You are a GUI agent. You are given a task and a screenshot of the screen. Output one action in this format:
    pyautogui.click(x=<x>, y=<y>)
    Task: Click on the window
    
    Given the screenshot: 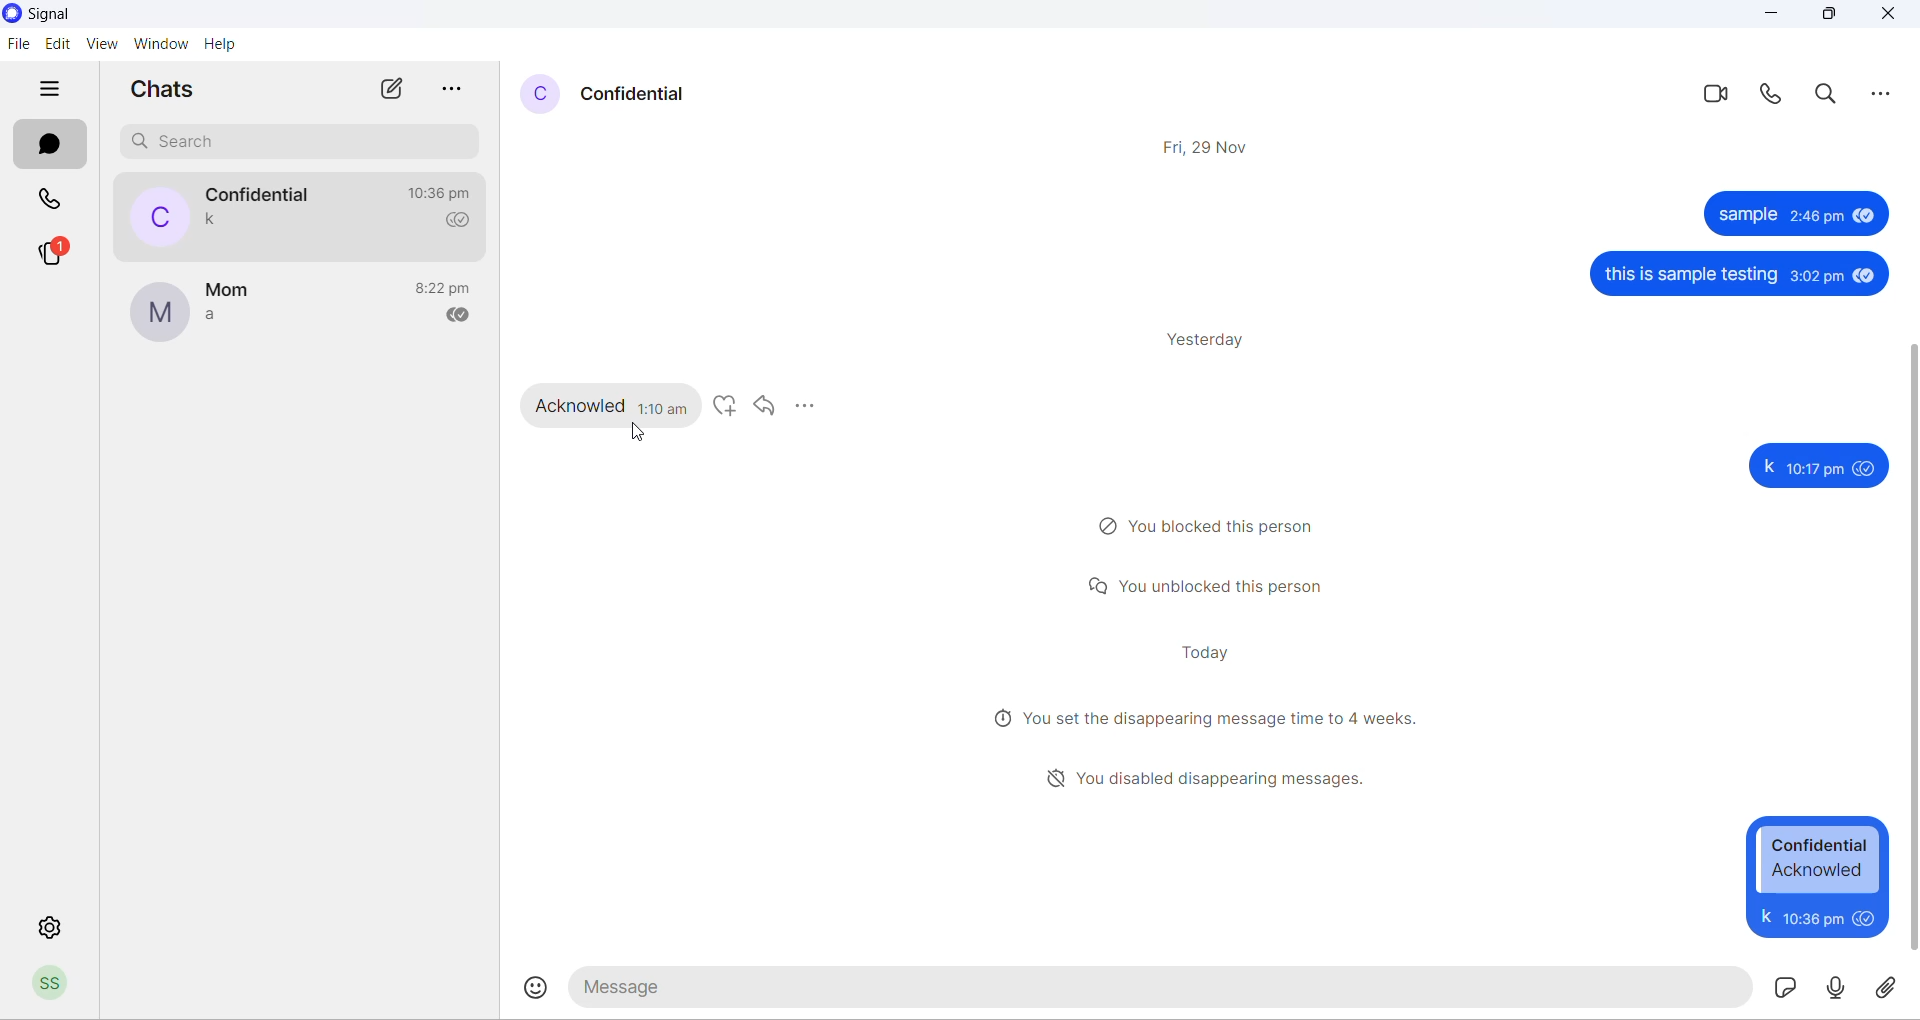 What is the action you would take?
    pyautogui.click(x=160, y=47)
    